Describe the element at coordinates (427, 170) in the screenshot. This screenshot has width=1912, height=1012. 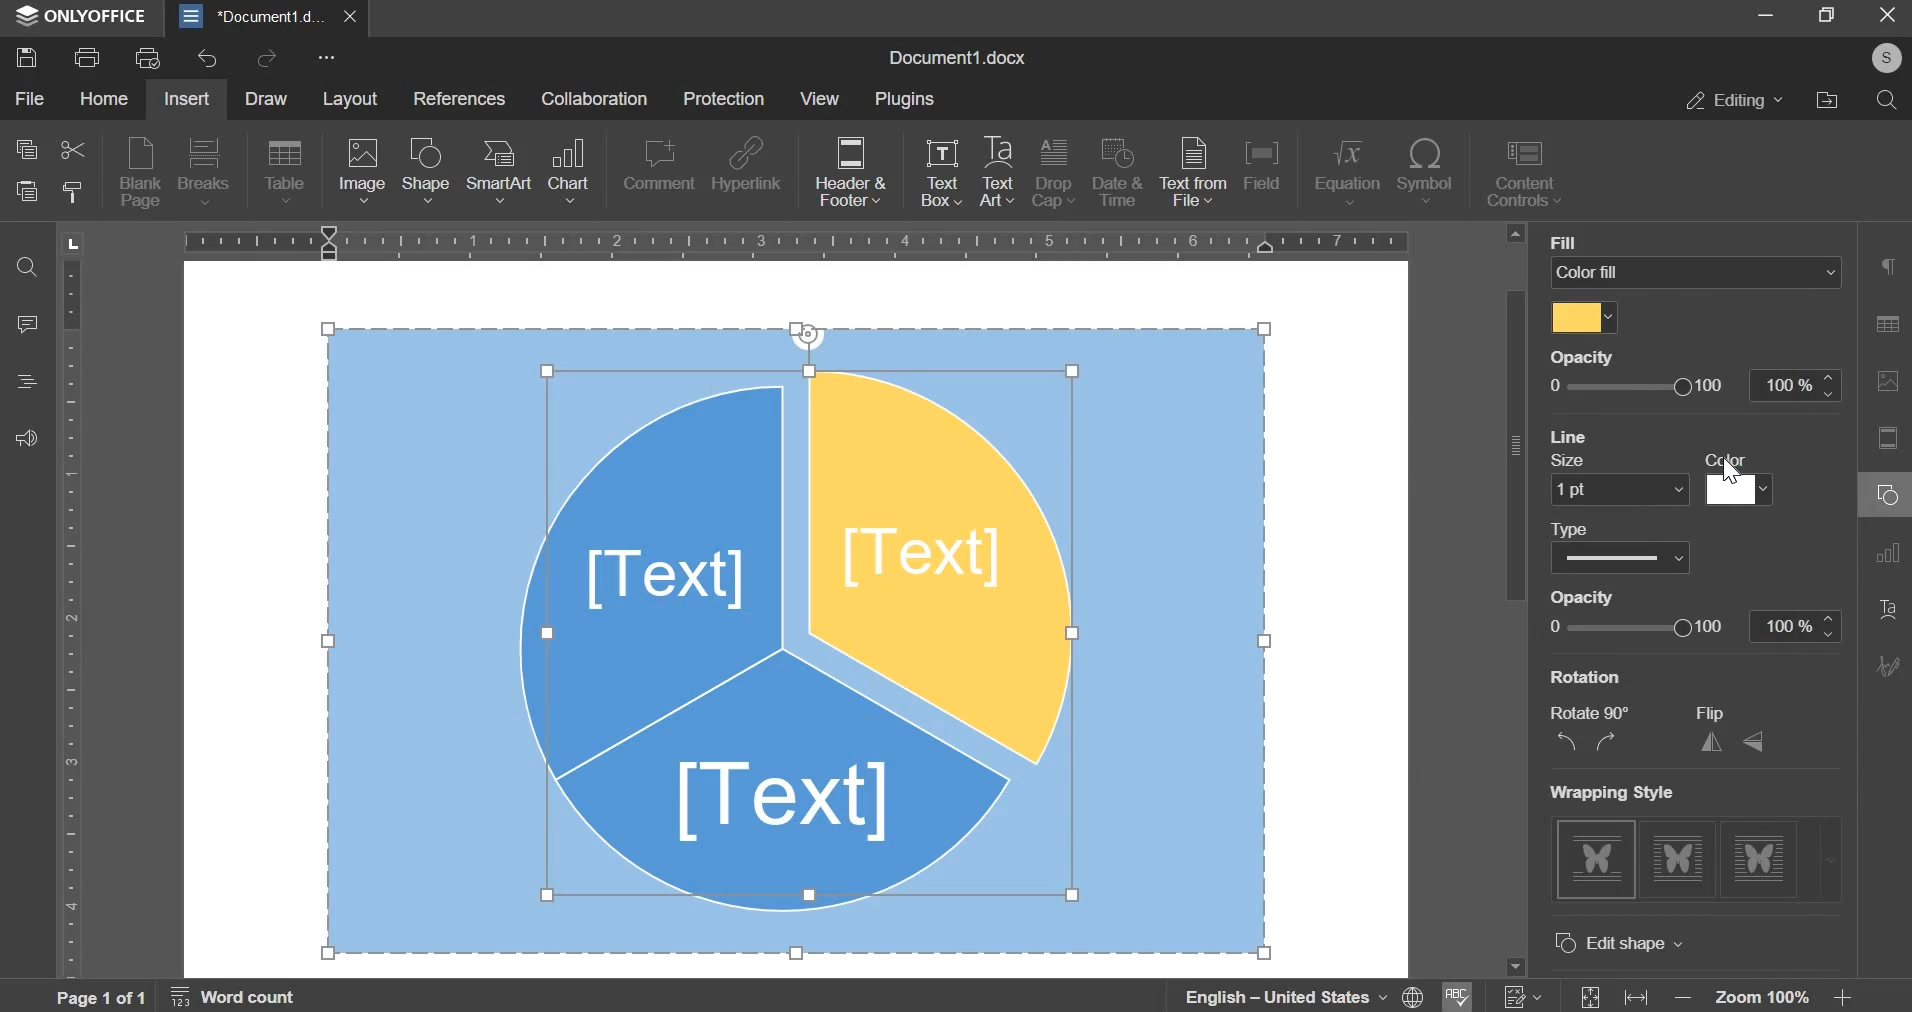
I see `shape` at that location.